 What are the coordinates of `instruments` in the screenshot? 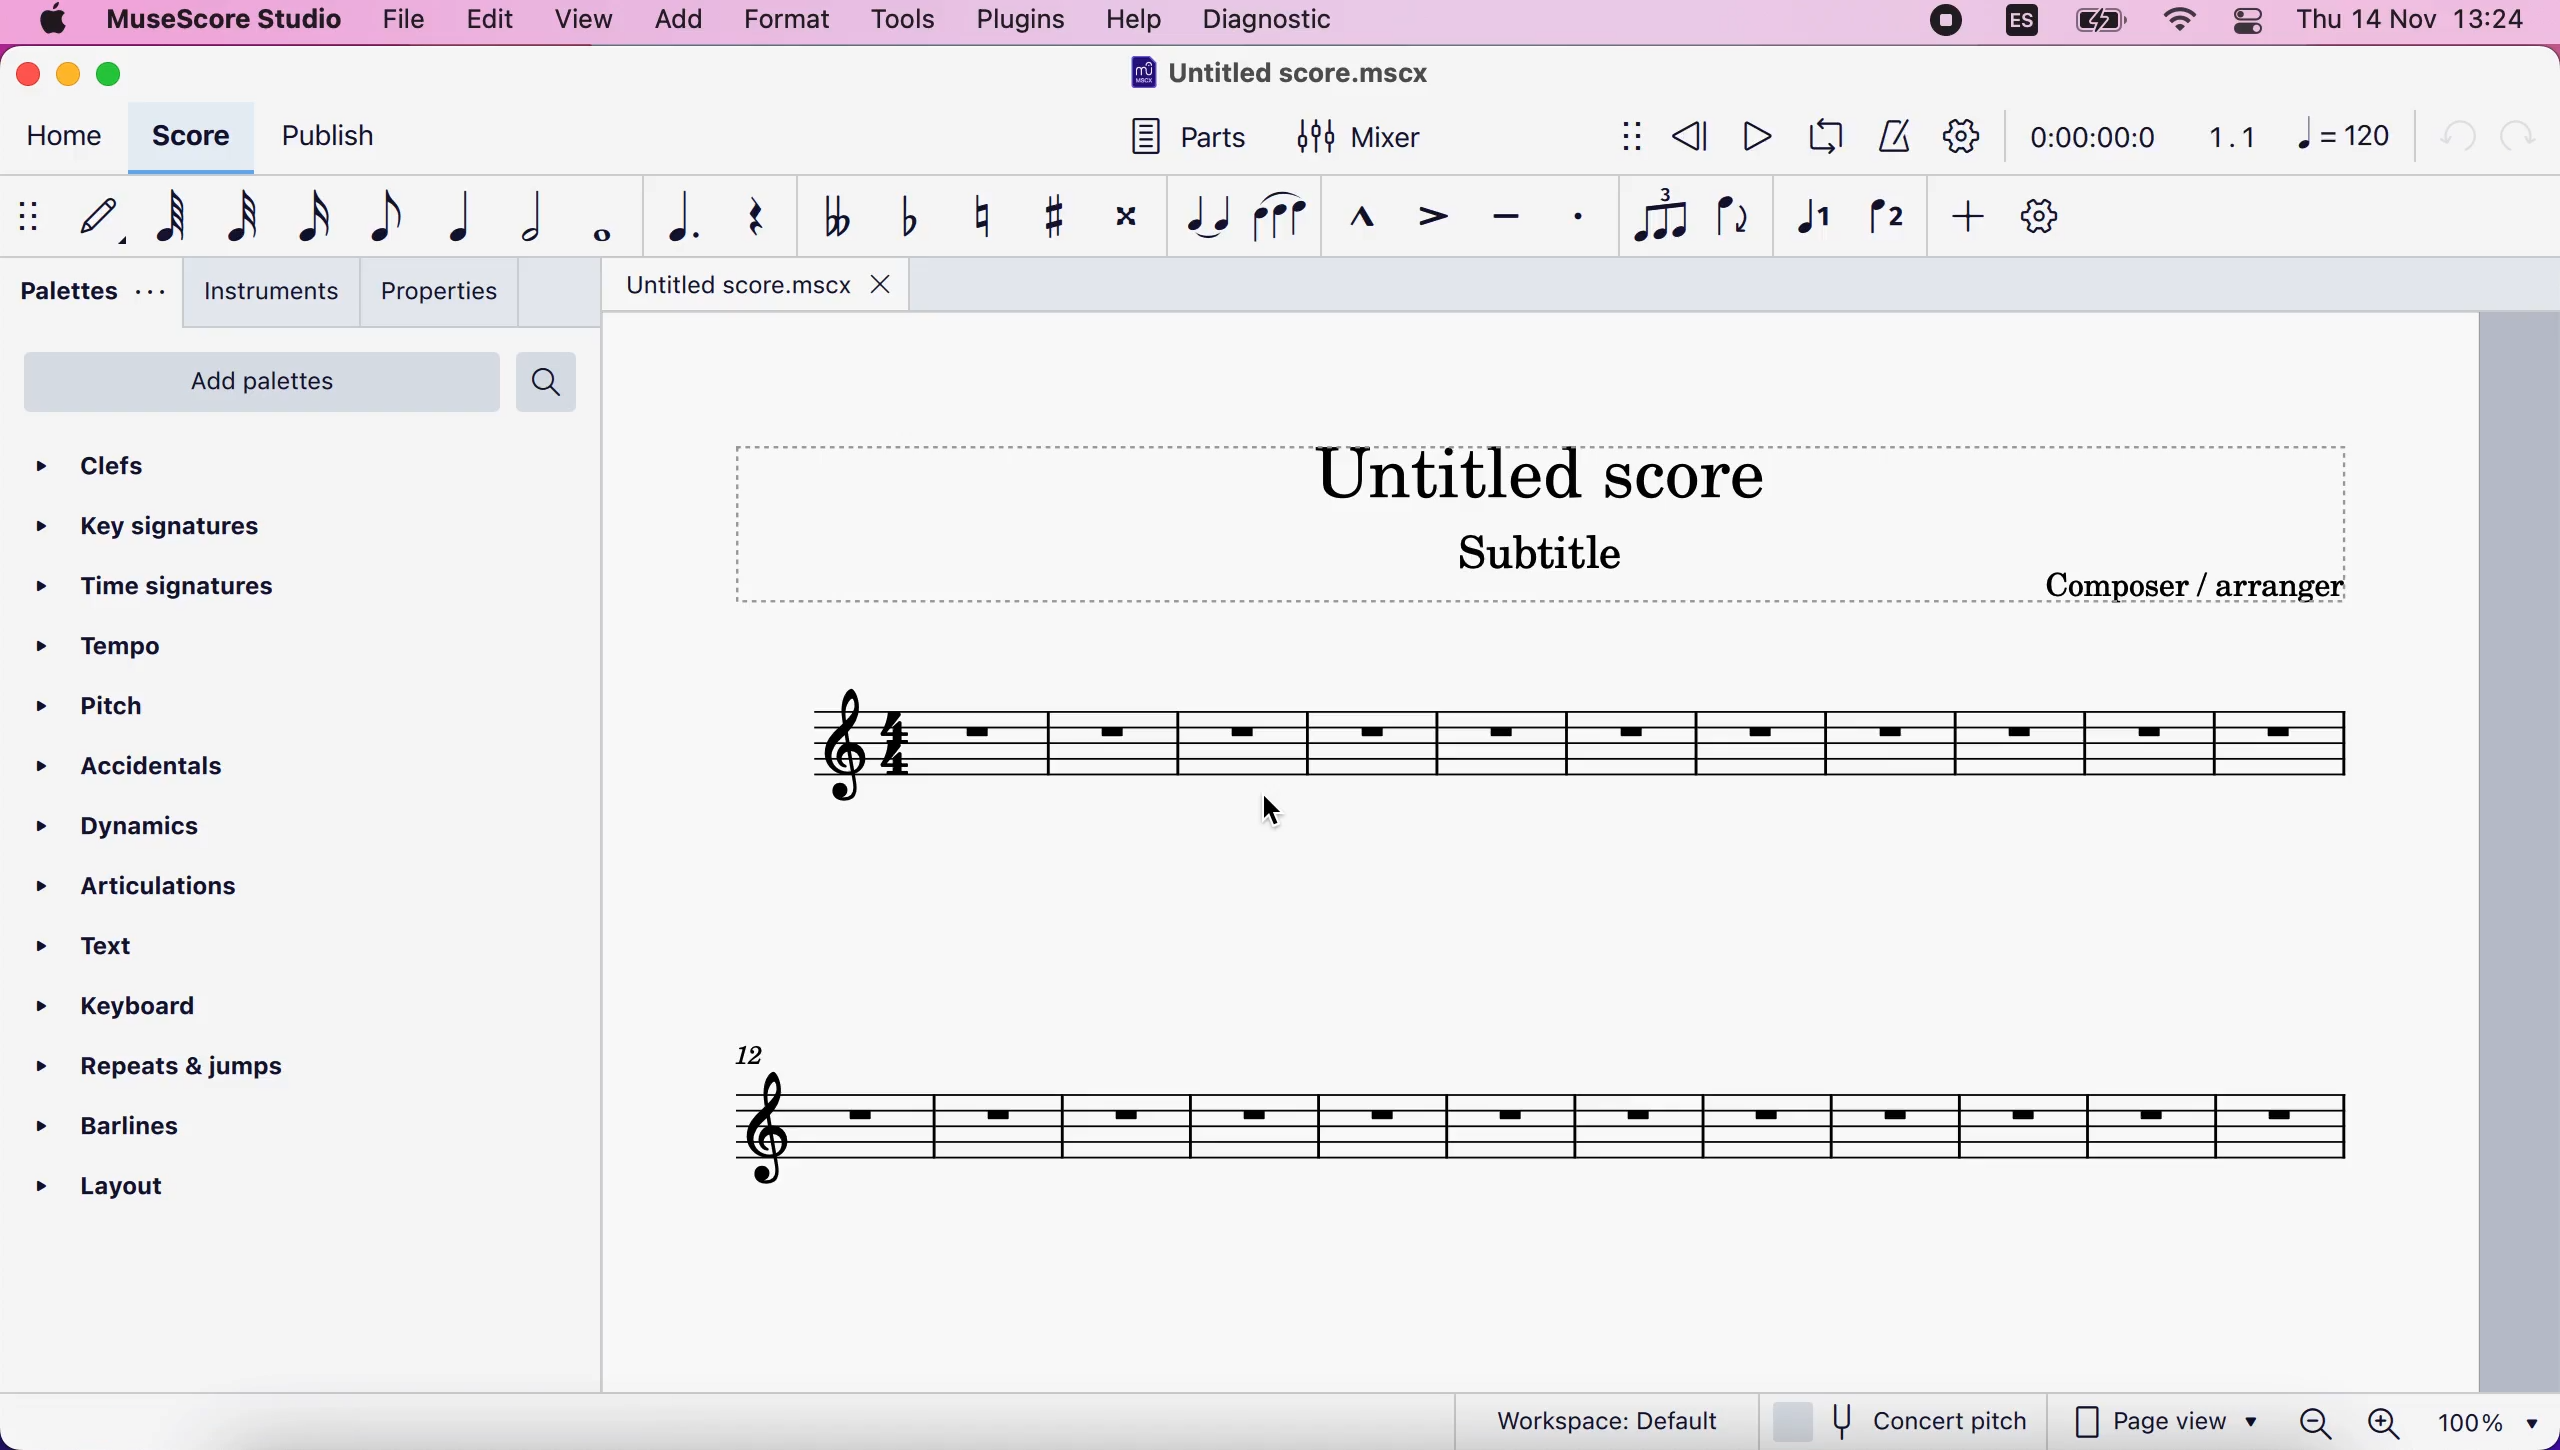 It's located at (267, 294).